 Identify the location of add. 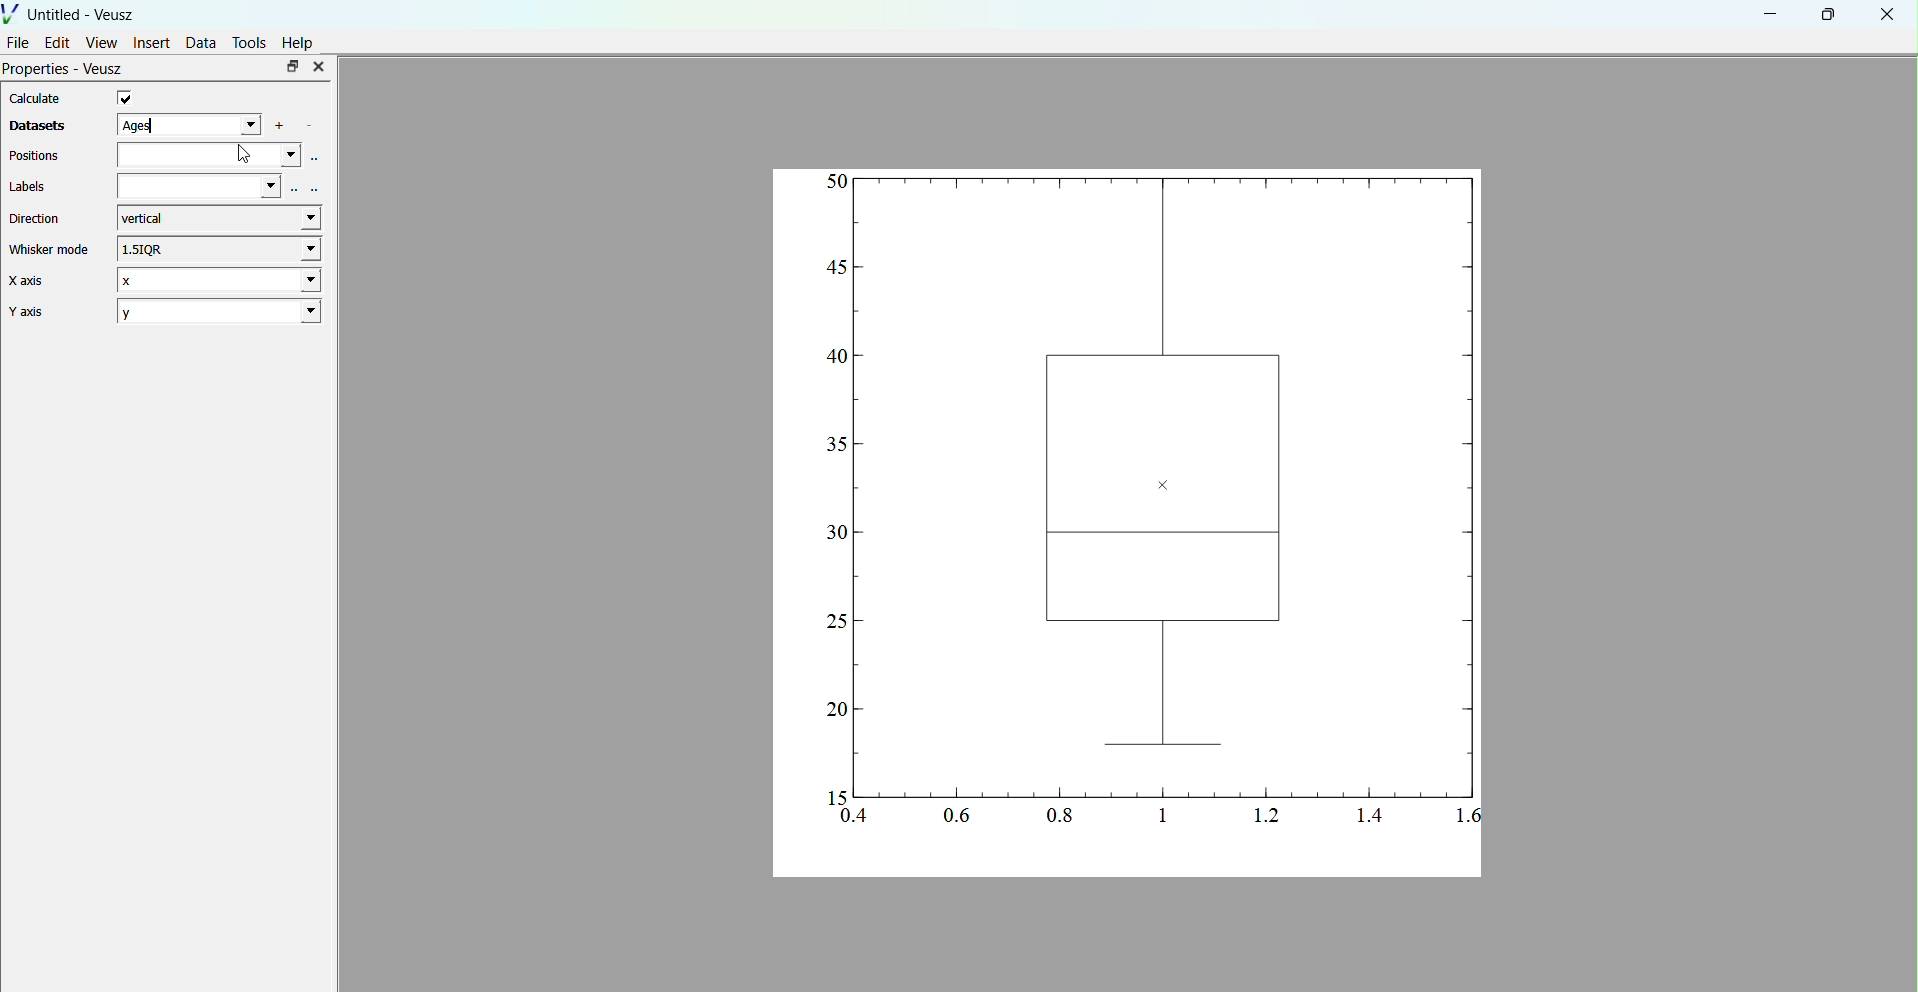
(283, 125).